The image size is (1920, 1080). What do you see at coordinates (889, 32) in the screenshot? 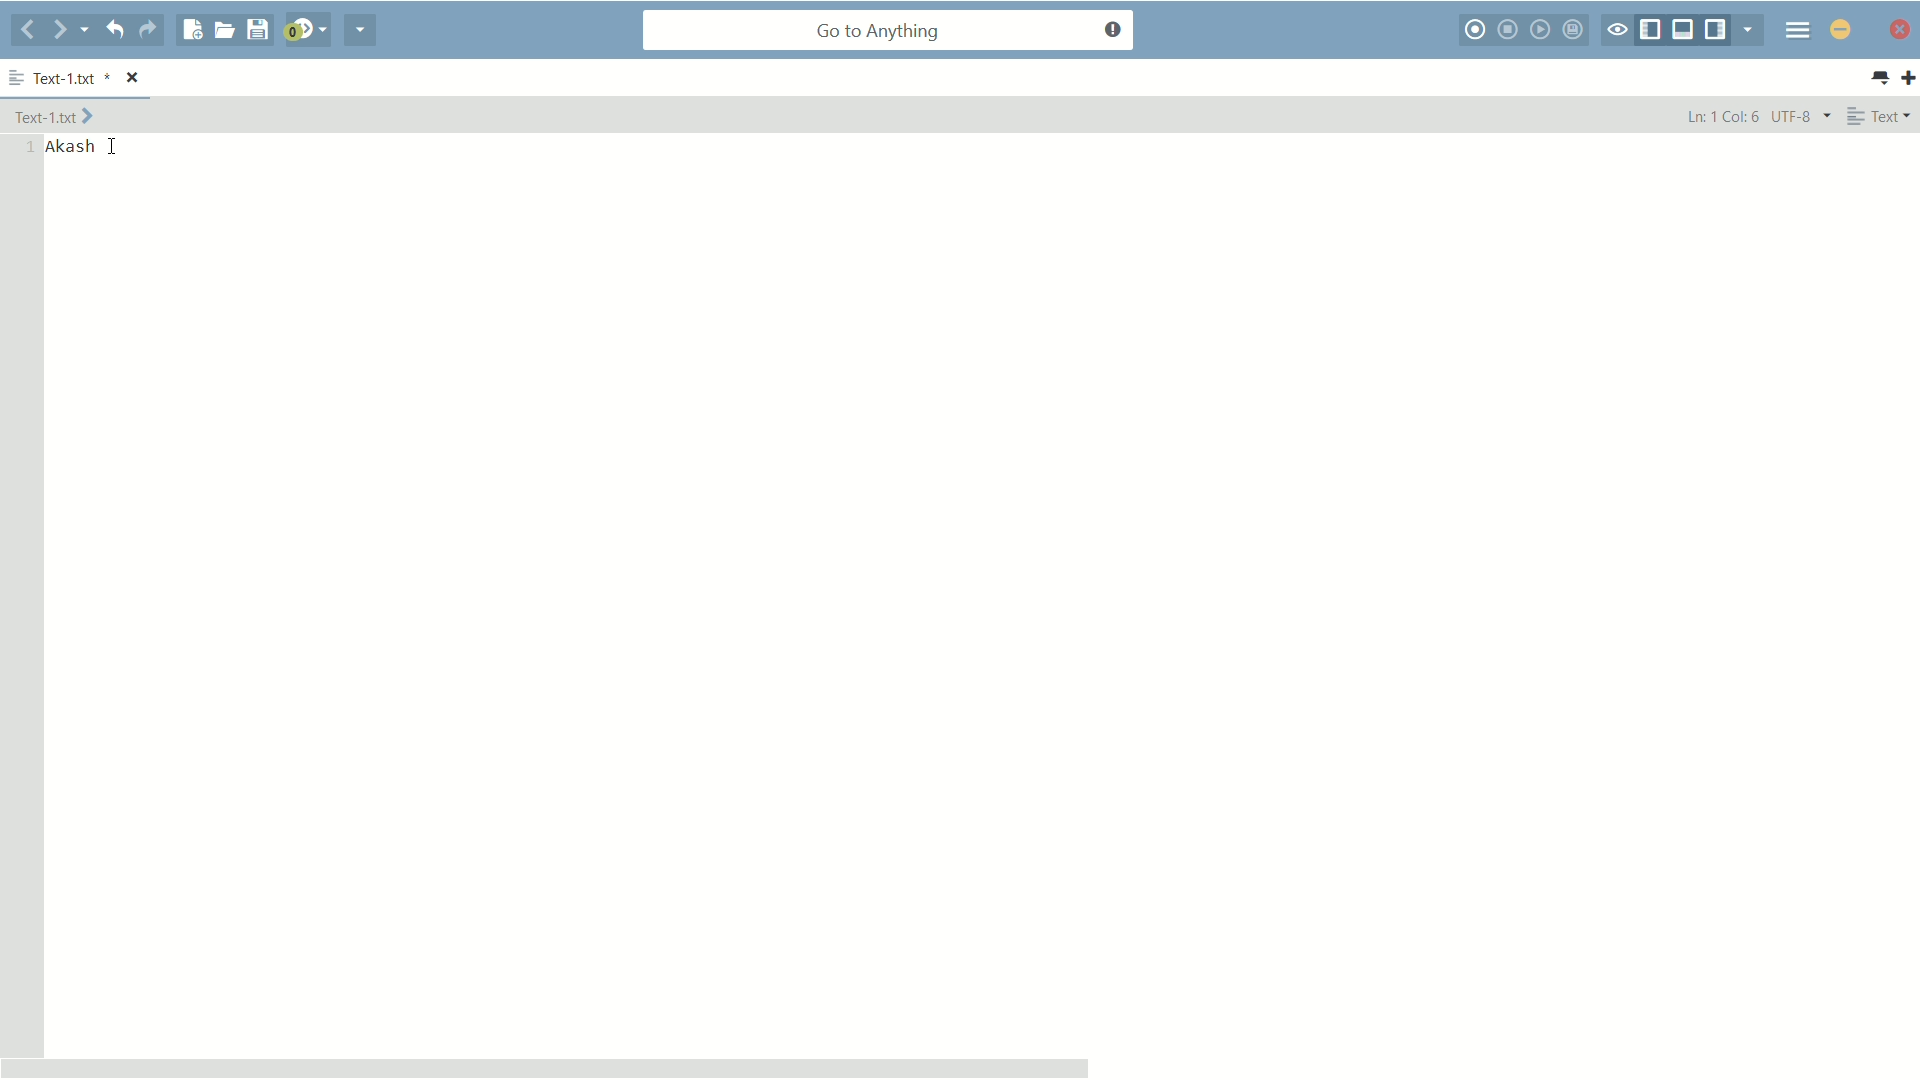
I see `go to anything search bar` at bounding box center [889, 32].